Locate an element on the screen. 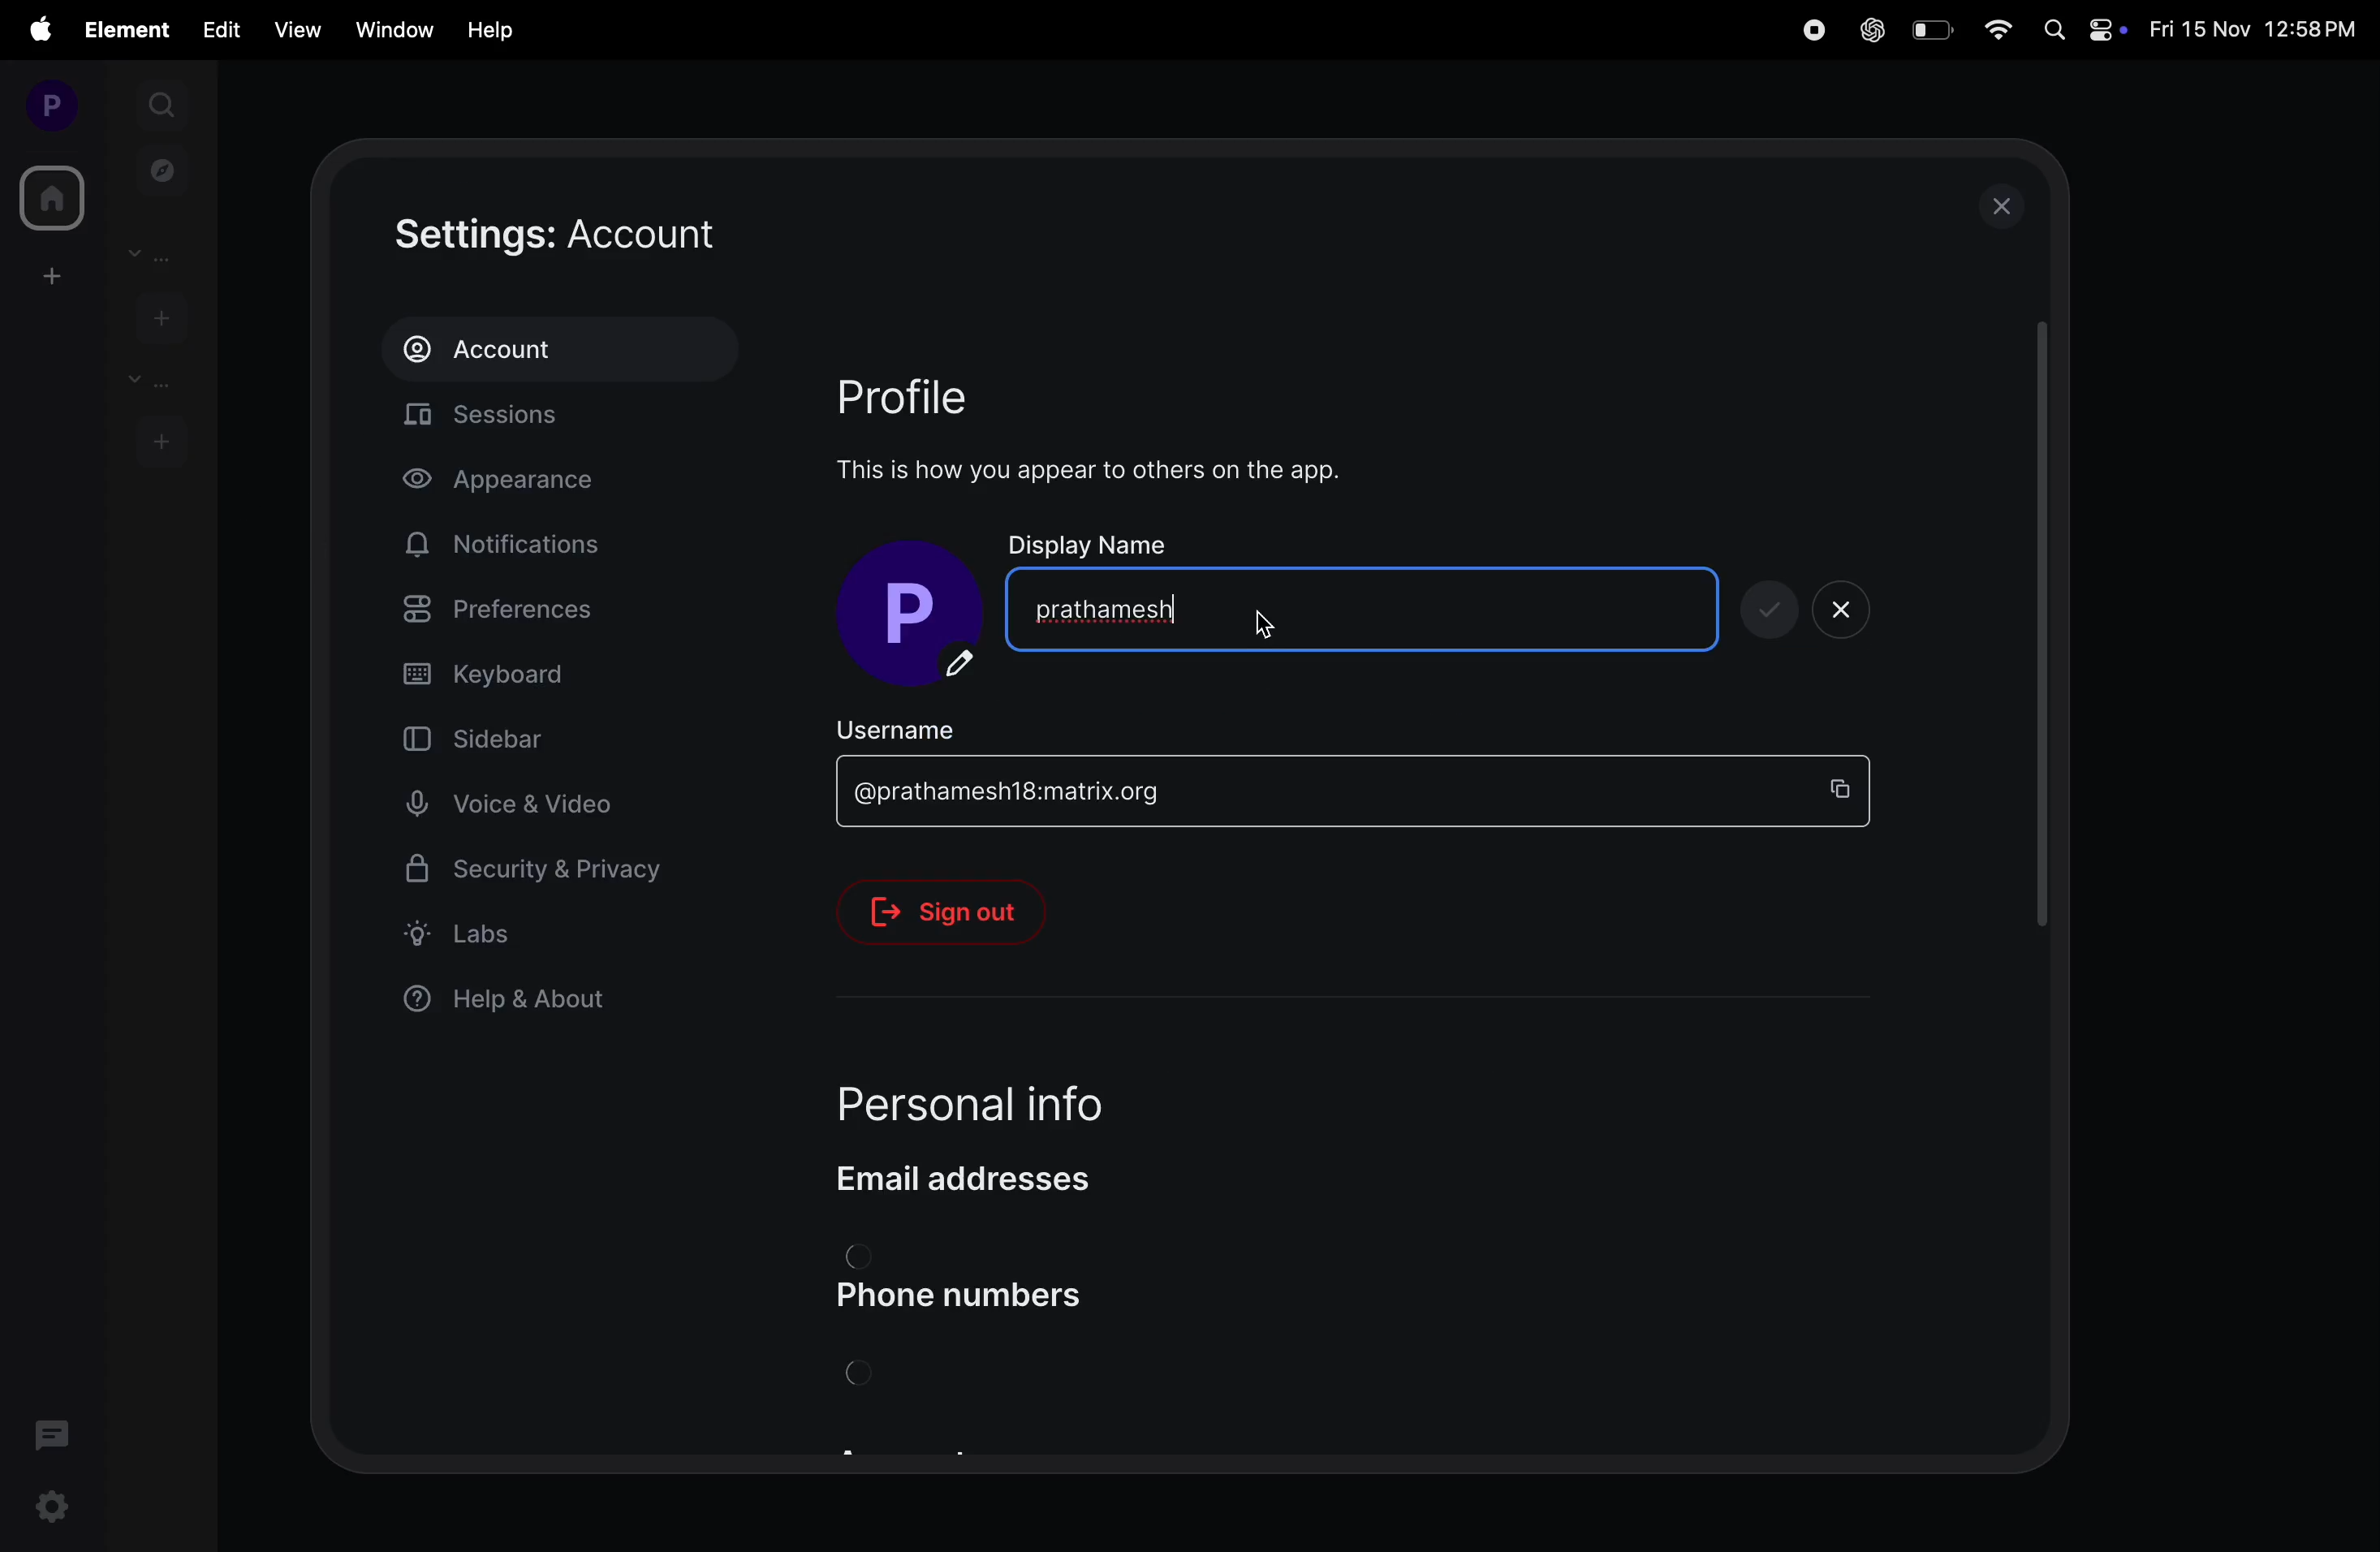  settings is located at coordinates (52, 1510).